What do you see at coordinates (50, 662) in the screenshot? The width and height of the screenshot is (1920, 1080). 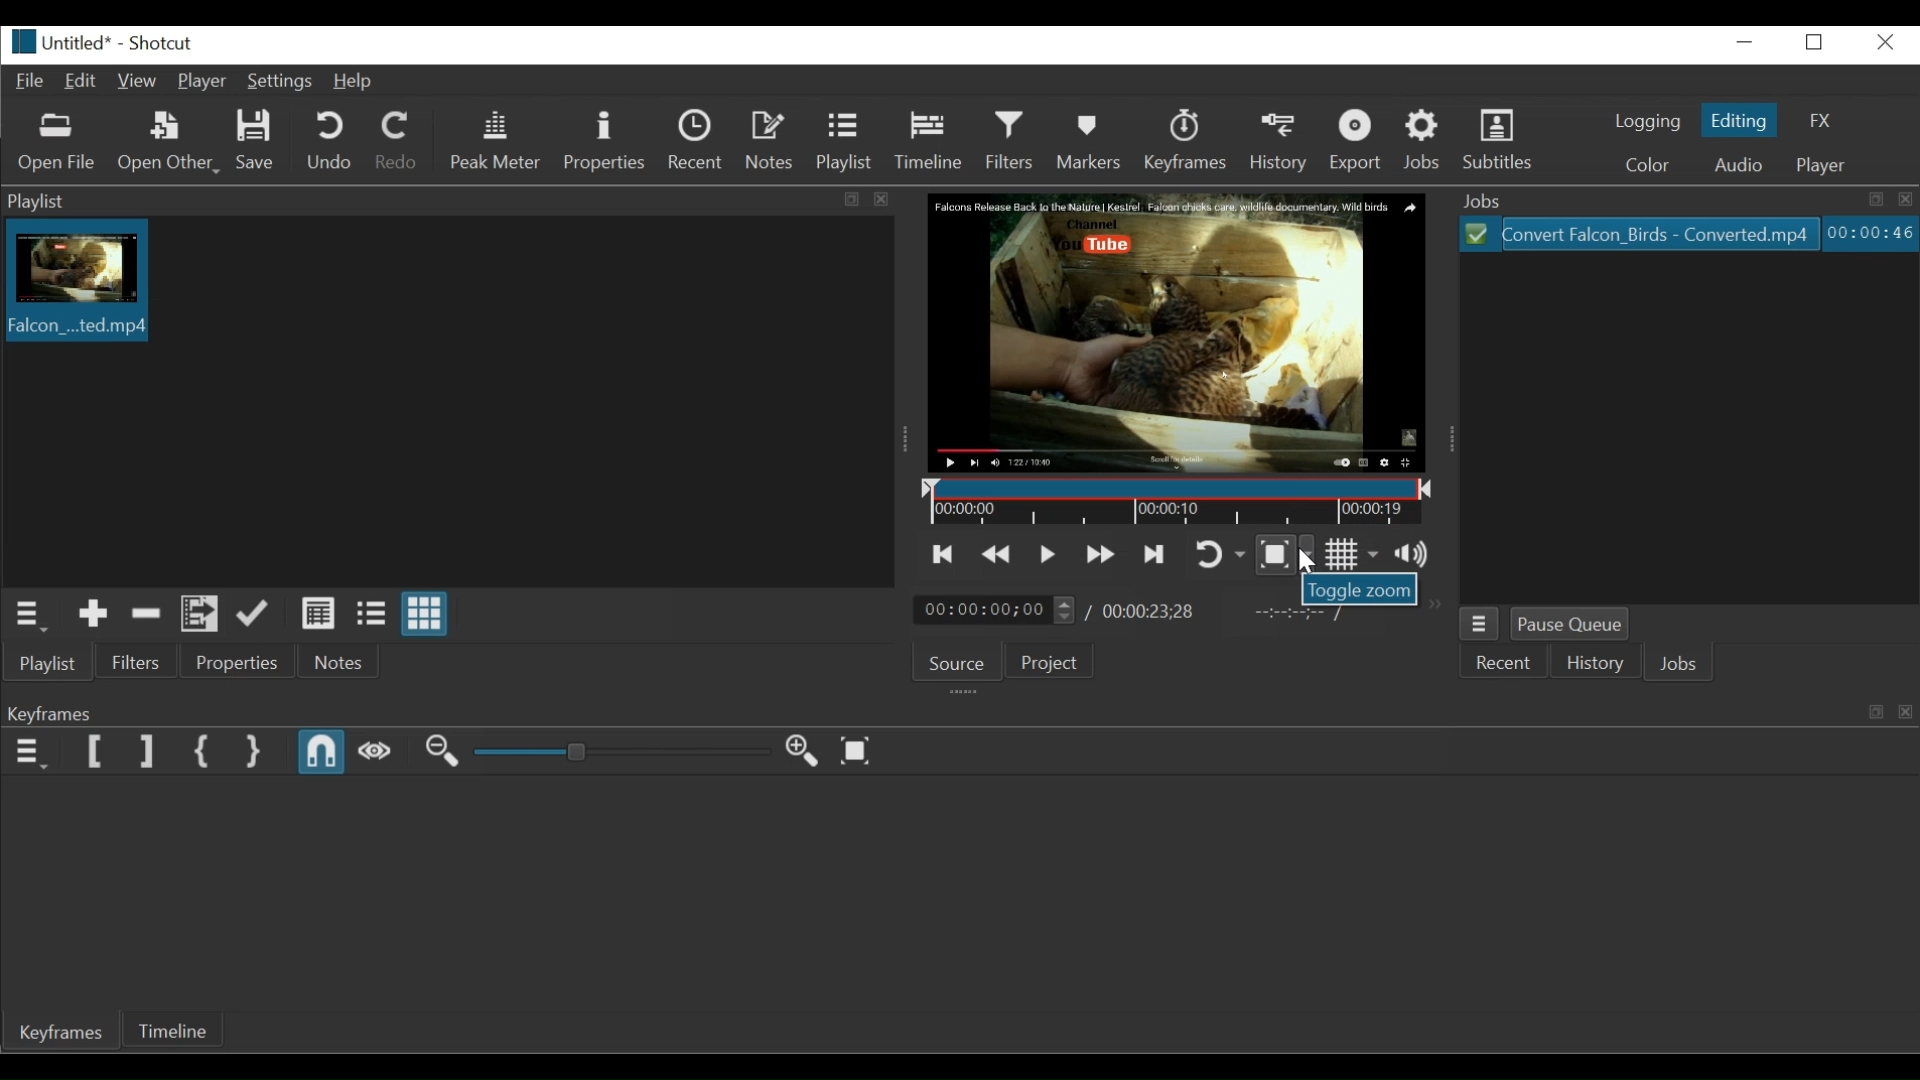 I see `Playlist` at bounding box center [50, 662].